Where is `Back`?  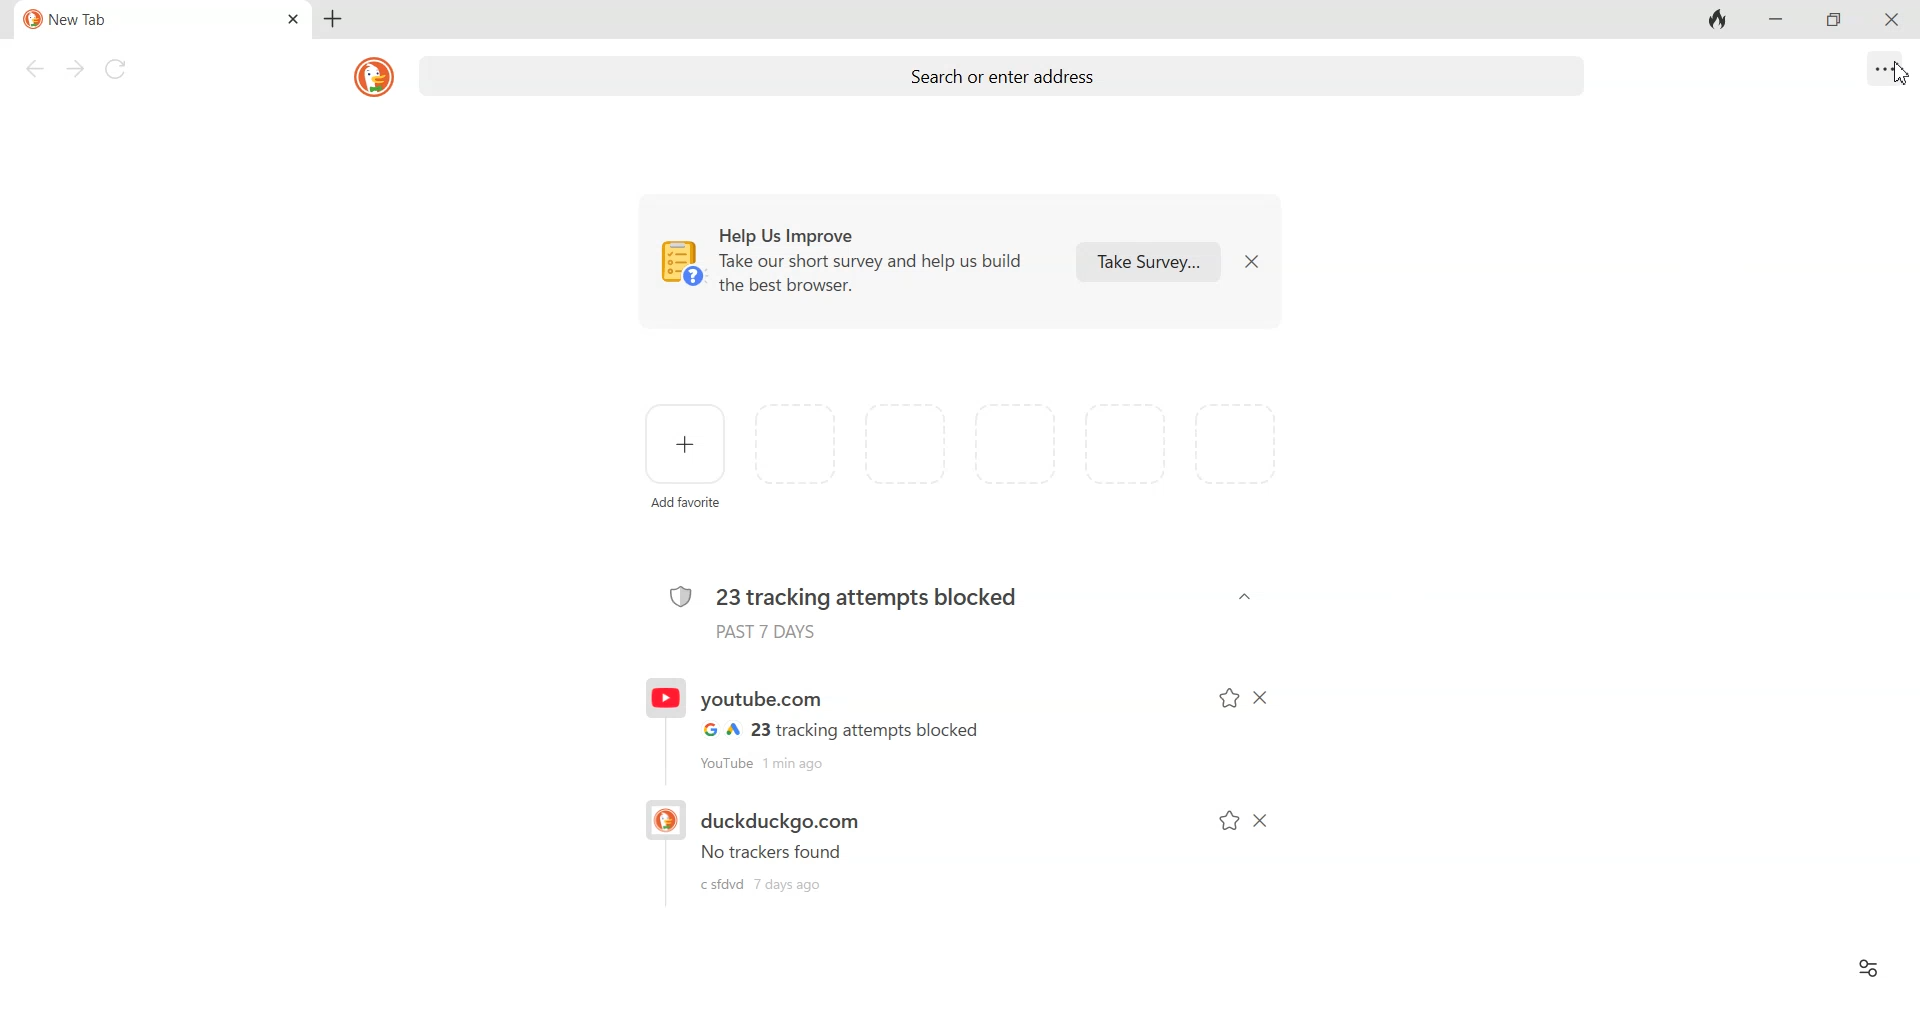 Back is located at coordinates (33, 69).